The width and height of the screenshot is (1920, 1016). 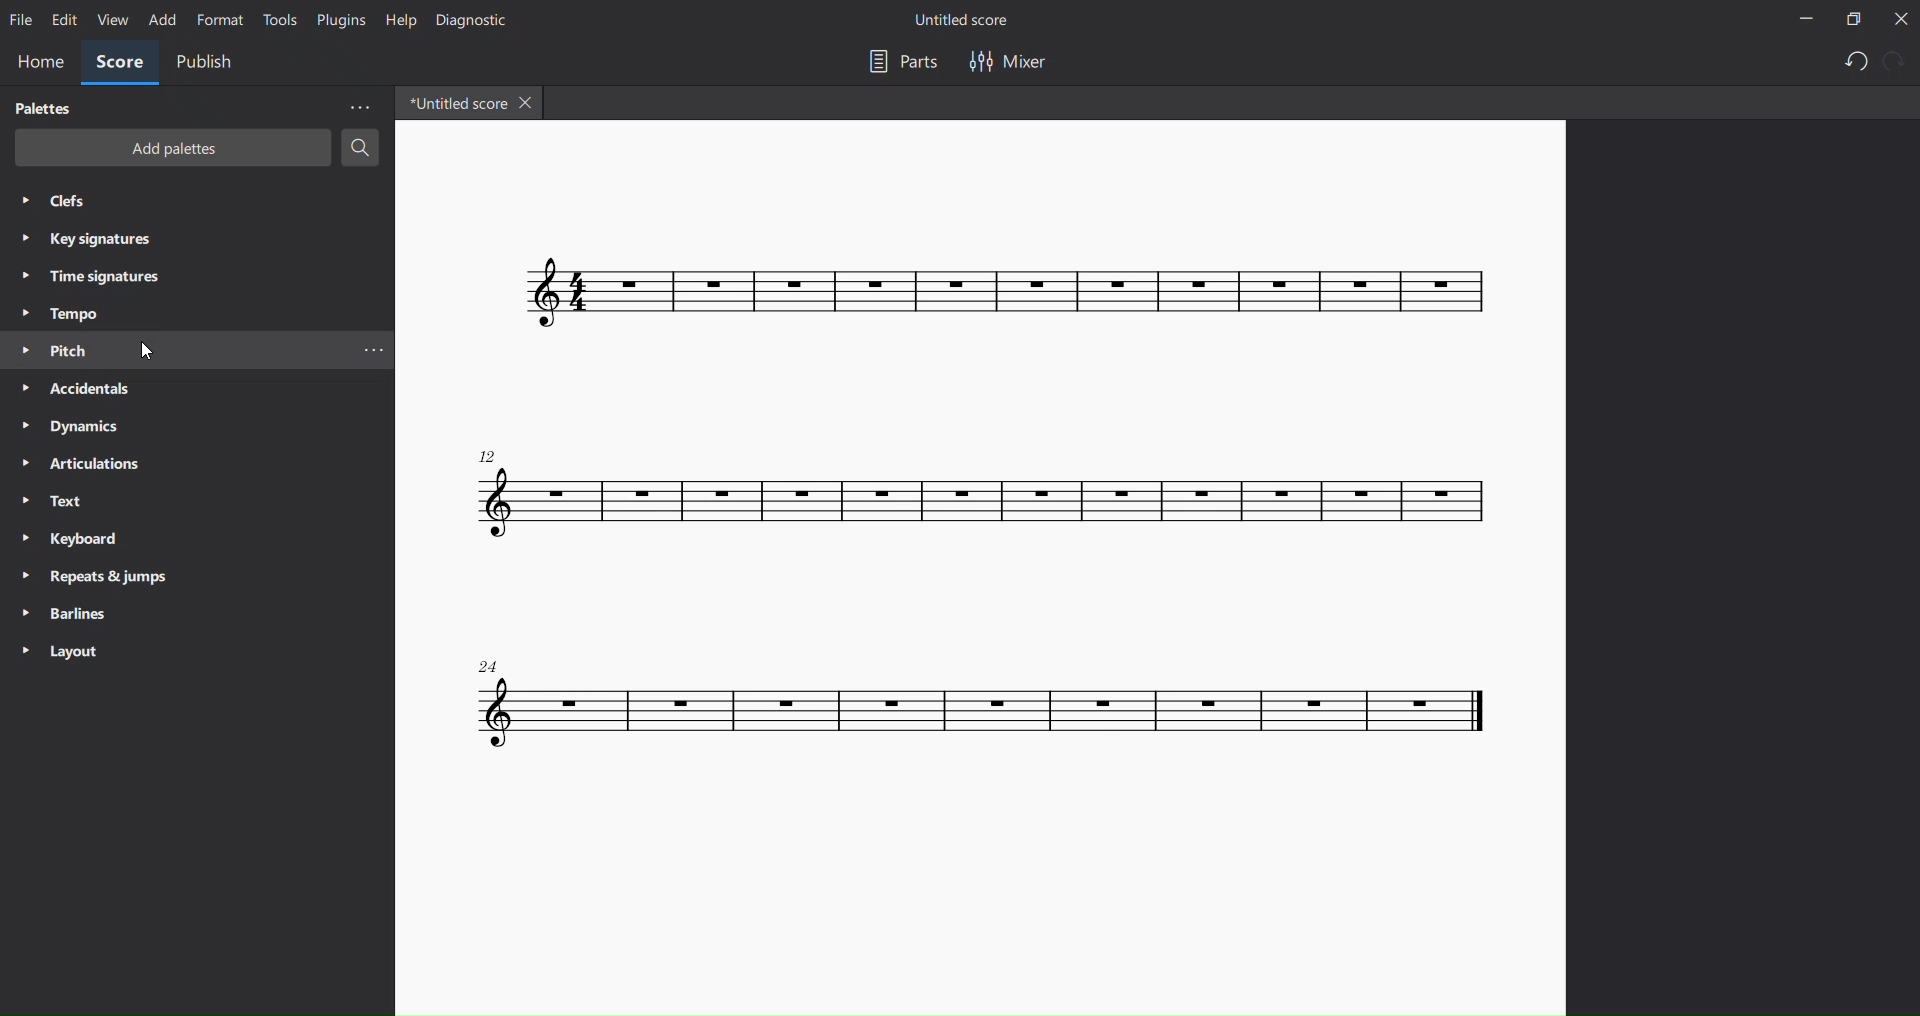 What do you see at coordinates (1014, 64) in the screenshot?
I see `mixer` at bounding box center [1014, 64].